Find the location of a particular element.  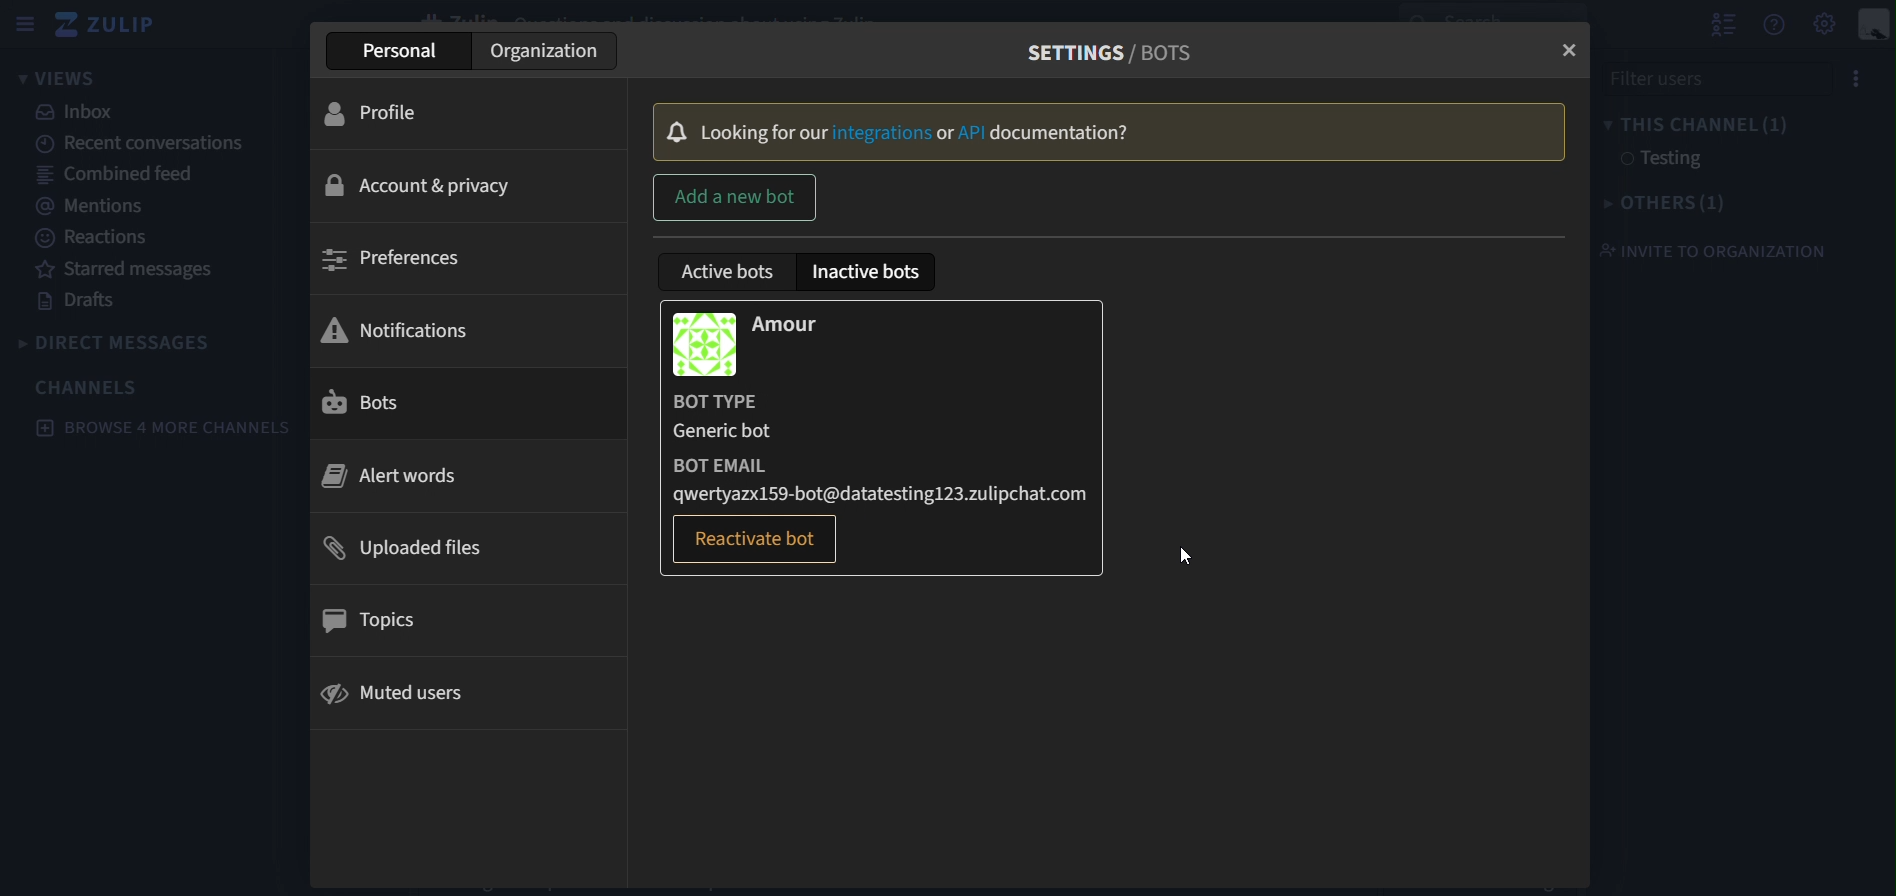

account & privacy is located at coordinates (410, 186).